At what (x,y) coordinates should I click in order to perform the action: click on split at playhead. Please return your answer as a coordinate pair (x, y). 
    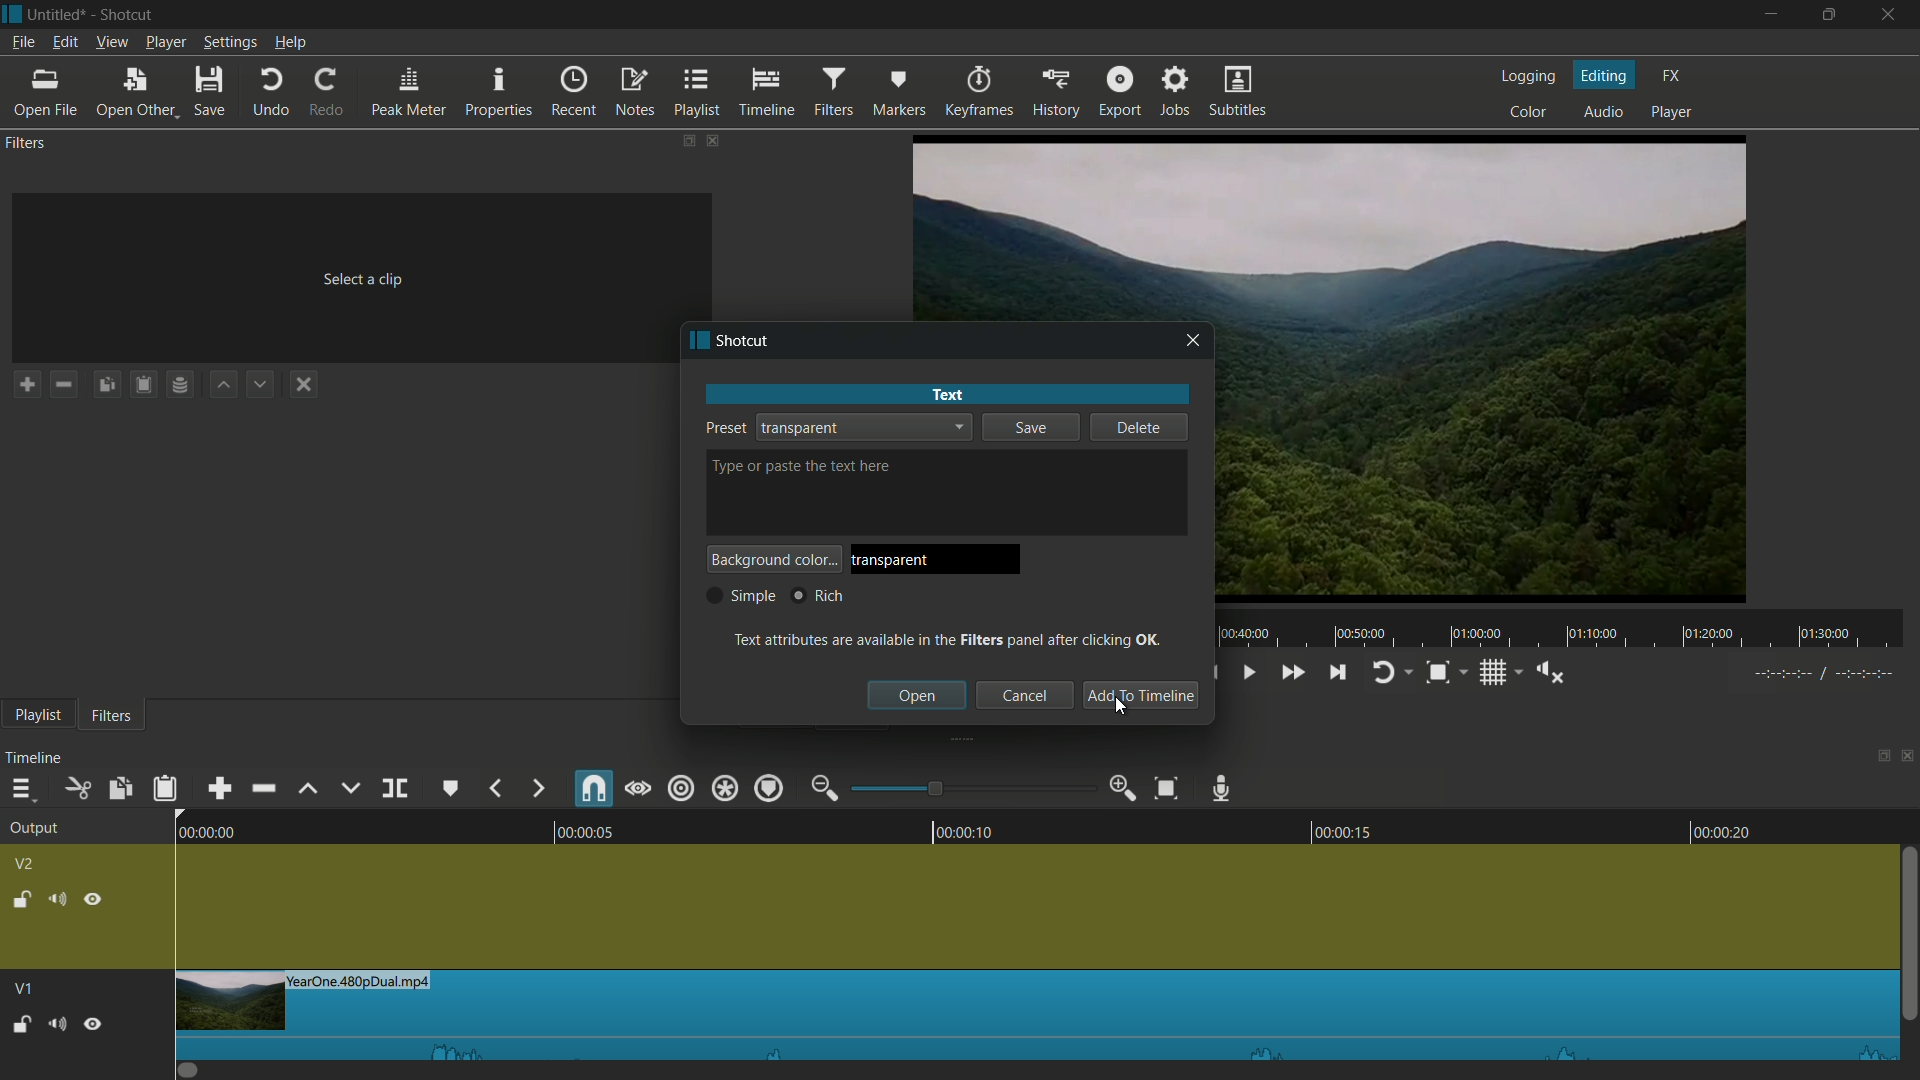
    Looking at the image, I should click on (394, 789).